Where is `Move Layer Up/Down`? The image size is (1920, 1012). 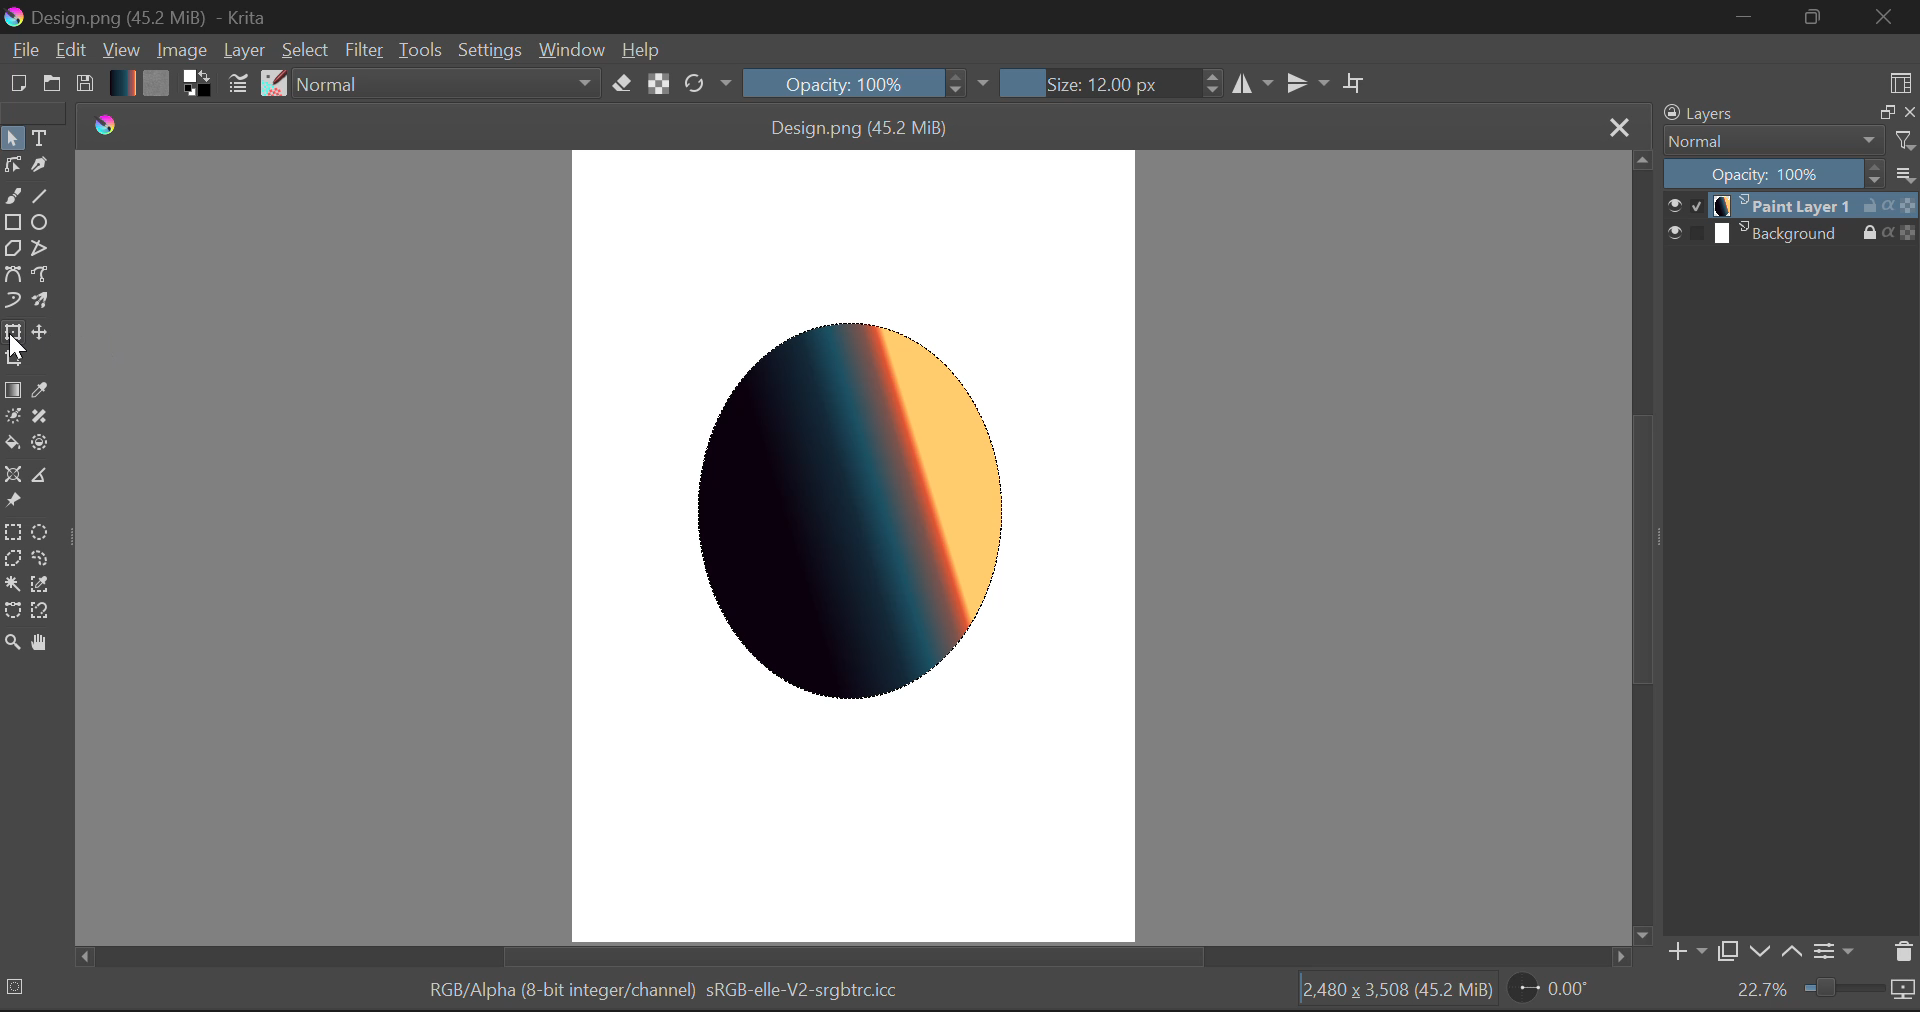 Move Layer Up/Down is located at coordinates (1776, 951).